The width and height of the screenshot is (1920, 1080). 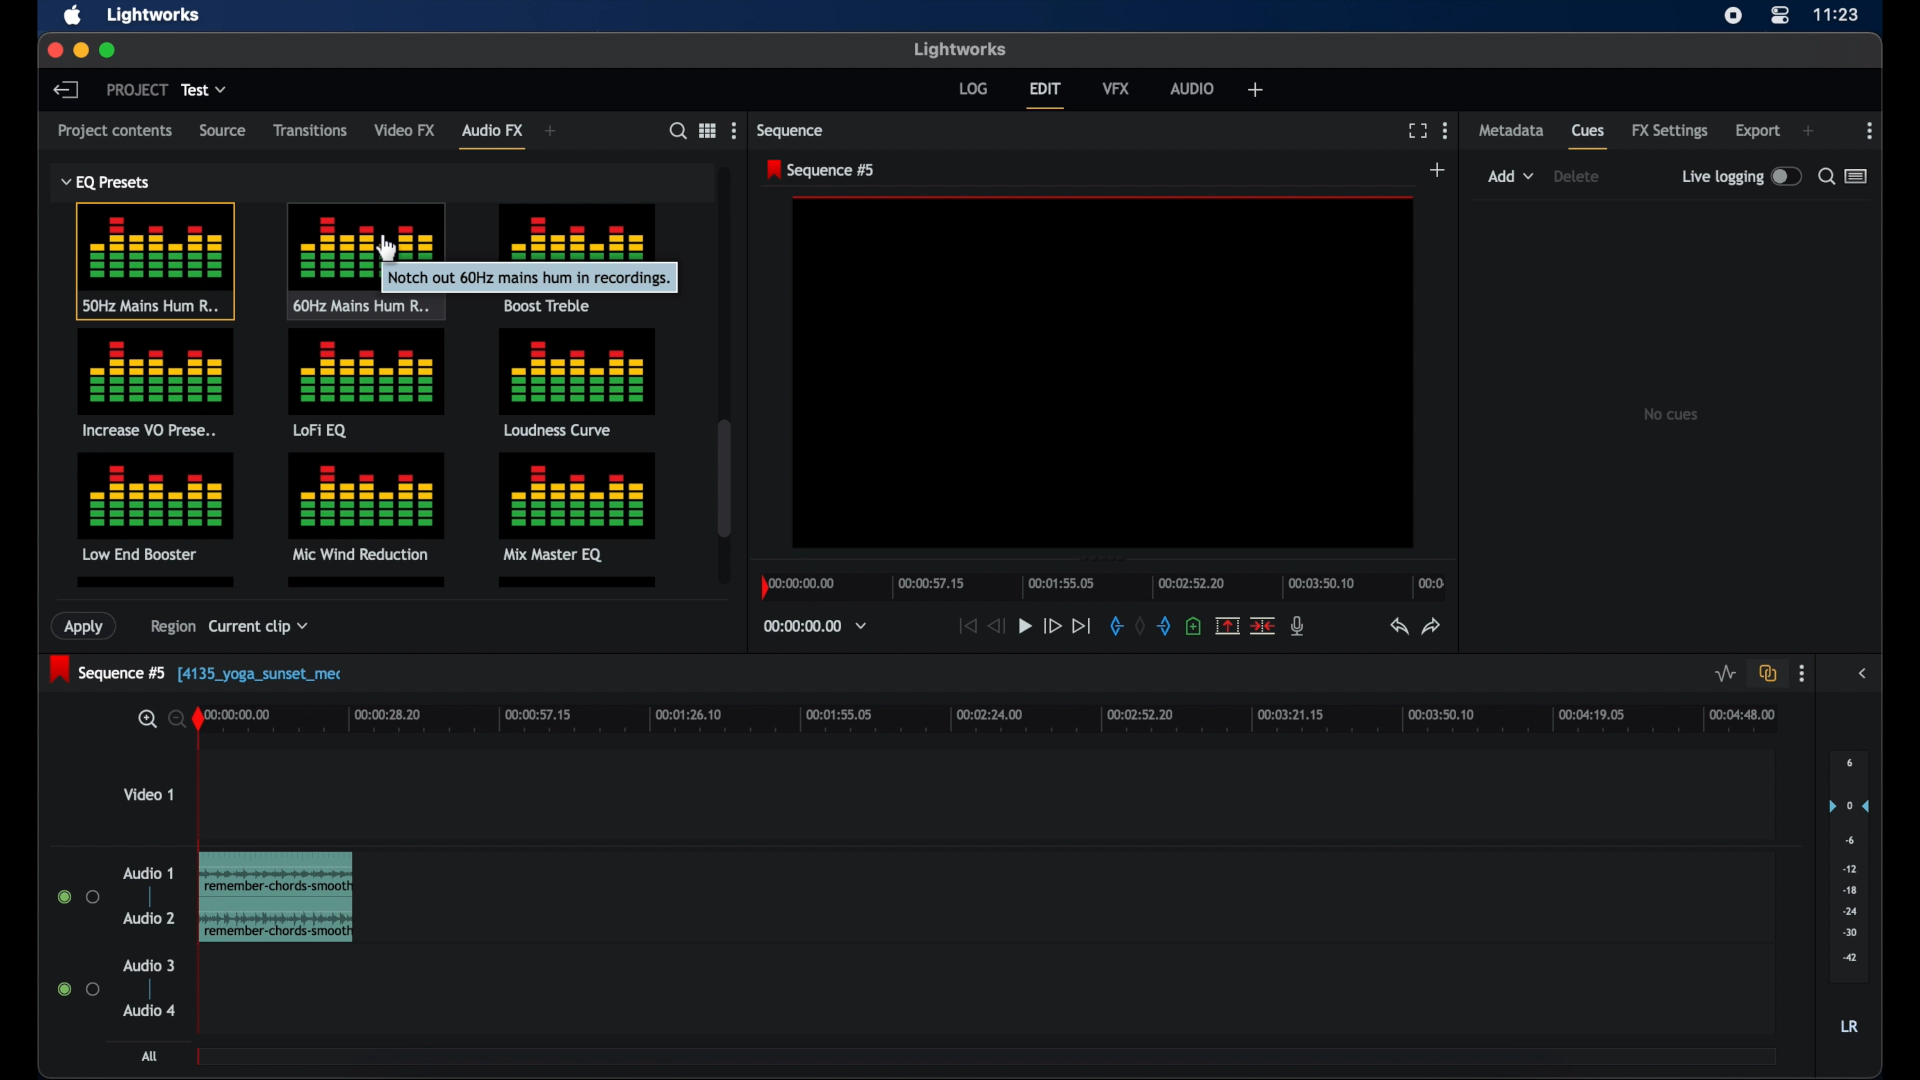 What do you see at coordinates (1114, 625) in the screenshot?
I see `in mark` at bounding box center [1114, 625].